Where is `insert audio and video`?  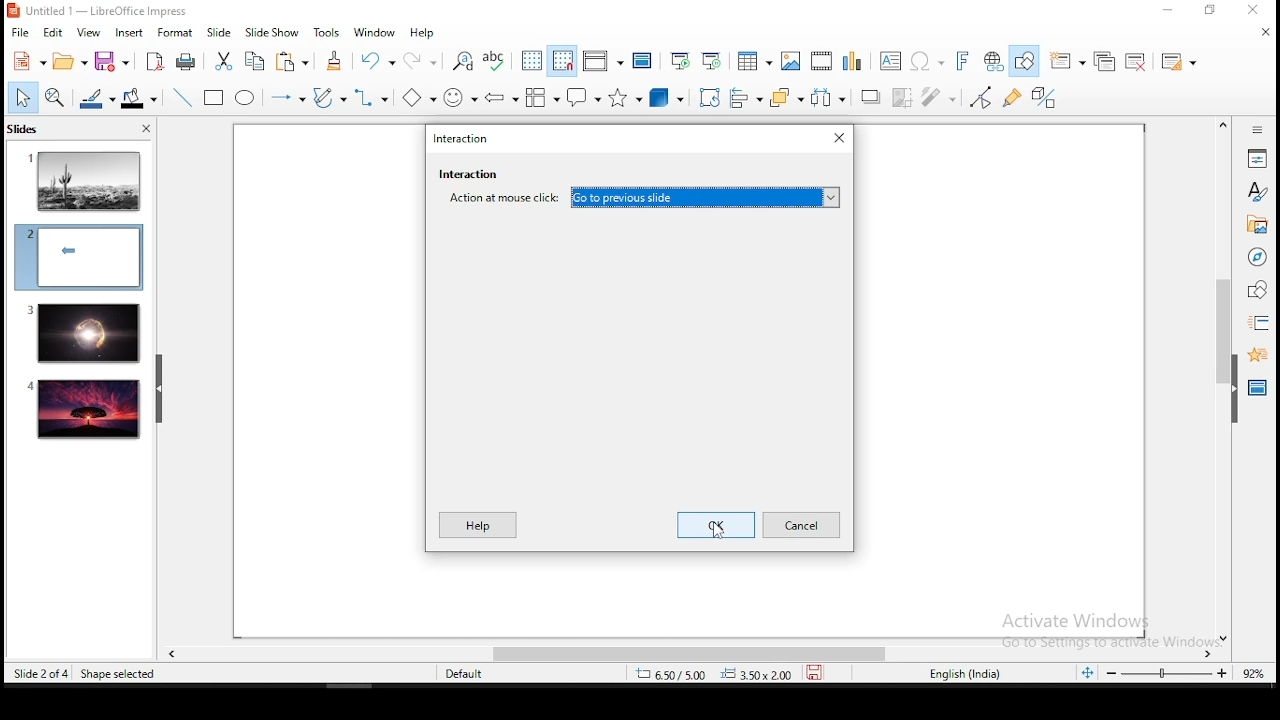 insert audio and video is located at coordinates (821, 62).